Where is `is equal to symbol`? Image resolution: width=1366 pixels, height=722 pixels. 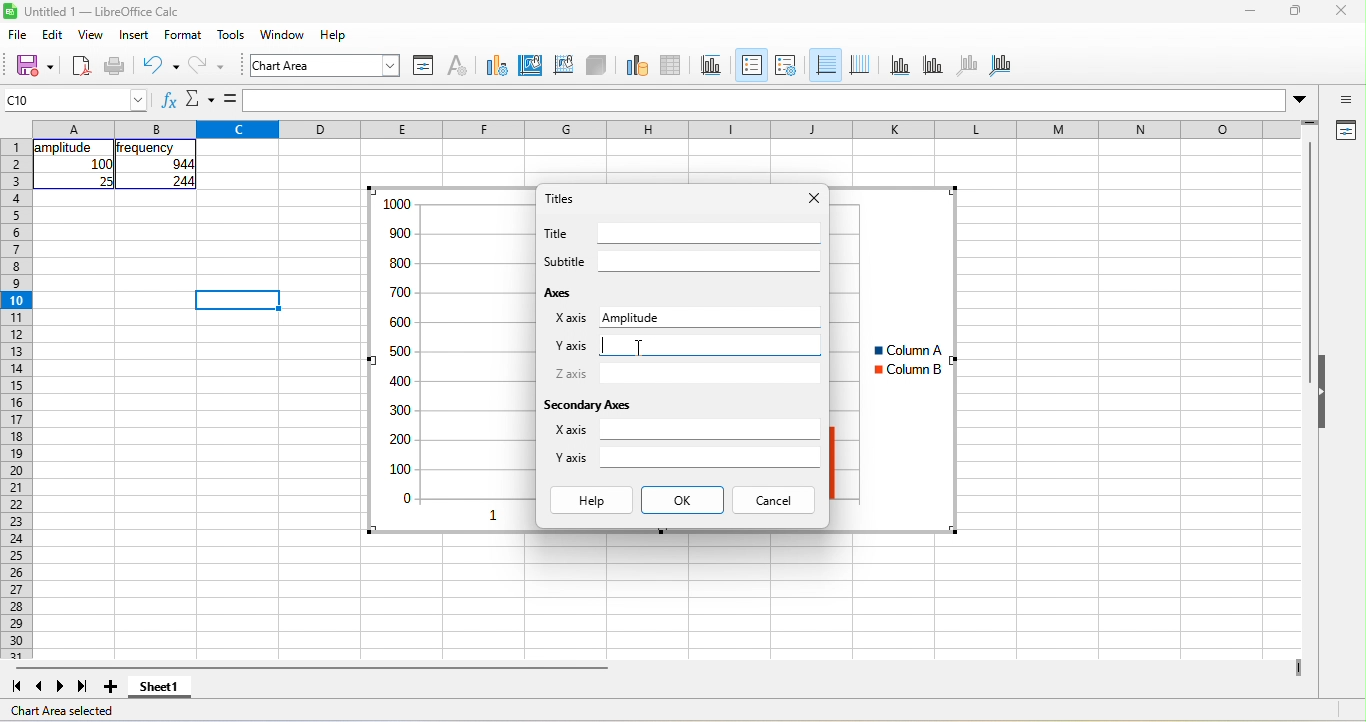 is equal to symbol is located at coordinates (230, 99).